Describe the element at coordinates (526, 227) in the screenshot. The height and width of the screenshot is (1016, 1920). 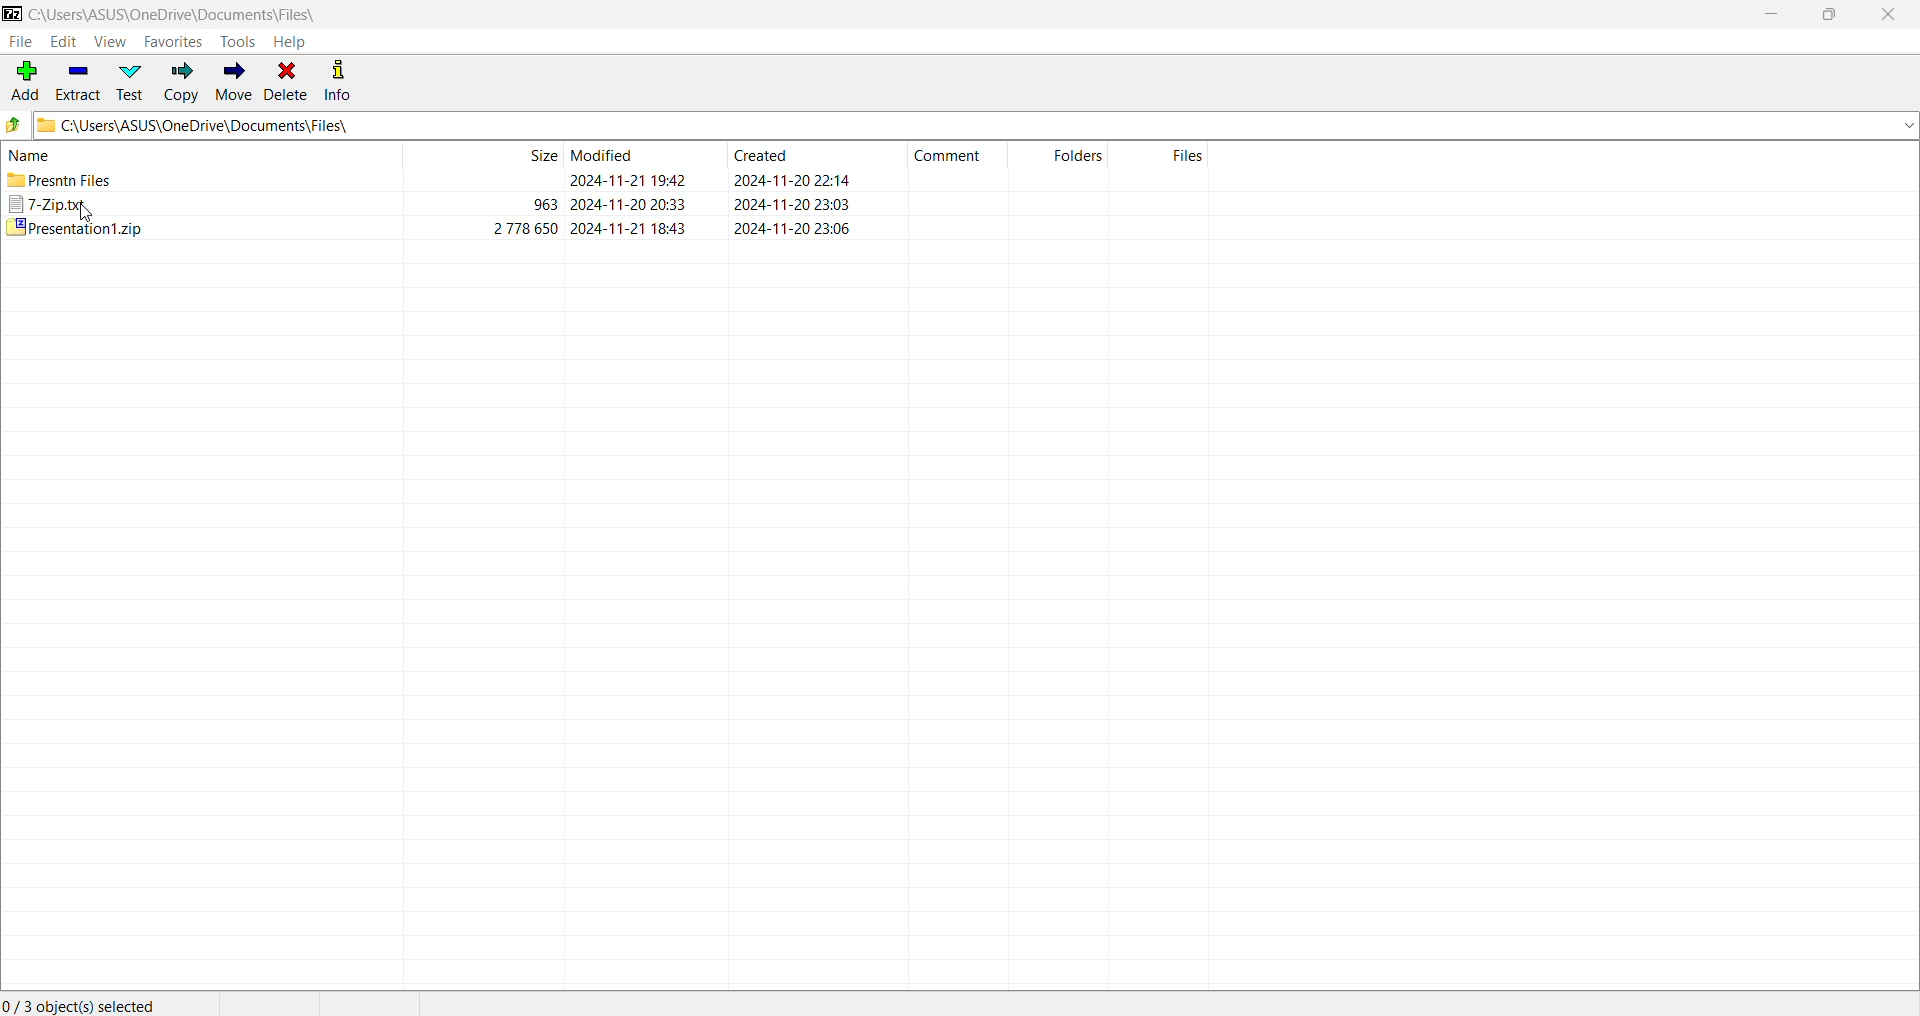
I see `2 778 650` at that location.